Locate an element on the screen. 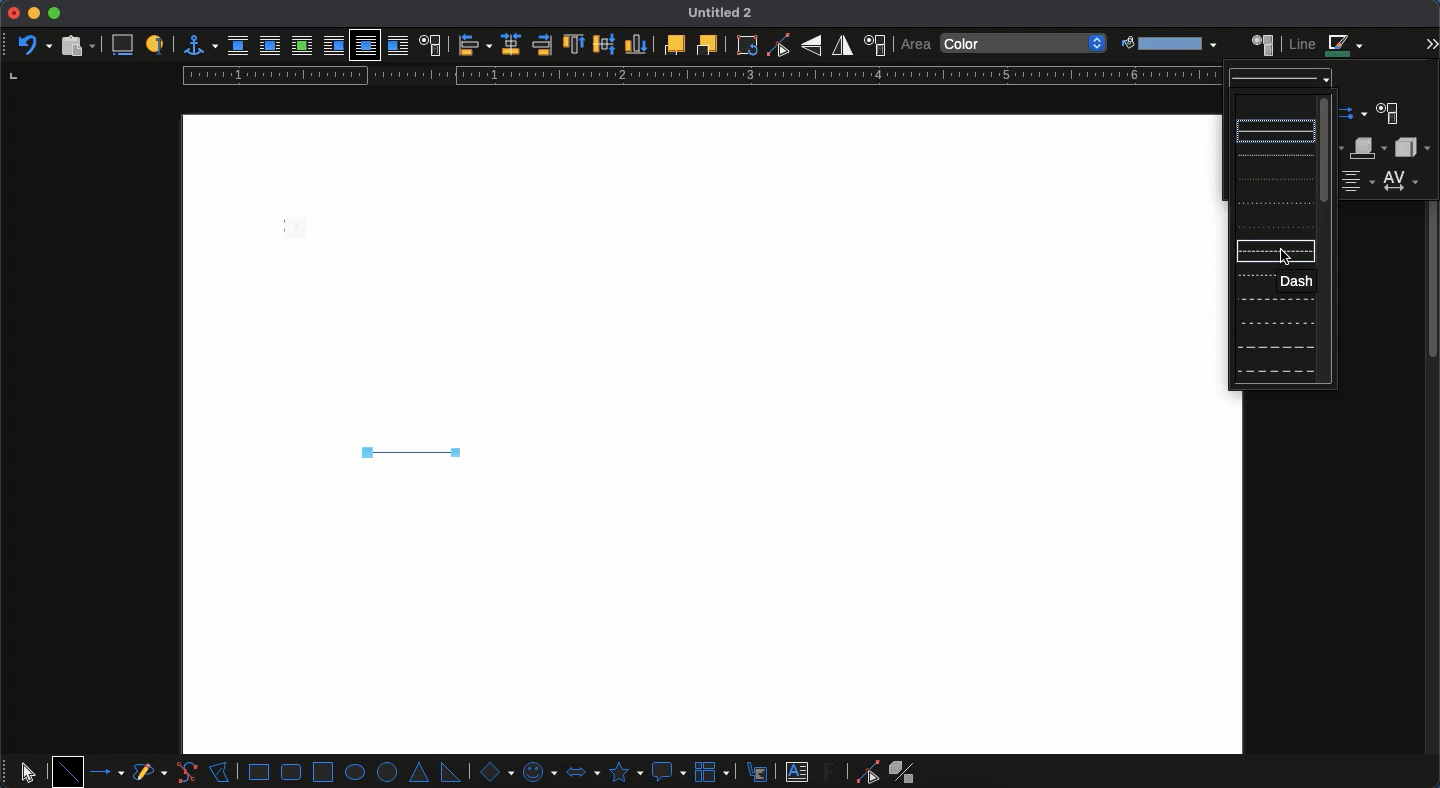  flowchart is located at coordinates (714, 771).